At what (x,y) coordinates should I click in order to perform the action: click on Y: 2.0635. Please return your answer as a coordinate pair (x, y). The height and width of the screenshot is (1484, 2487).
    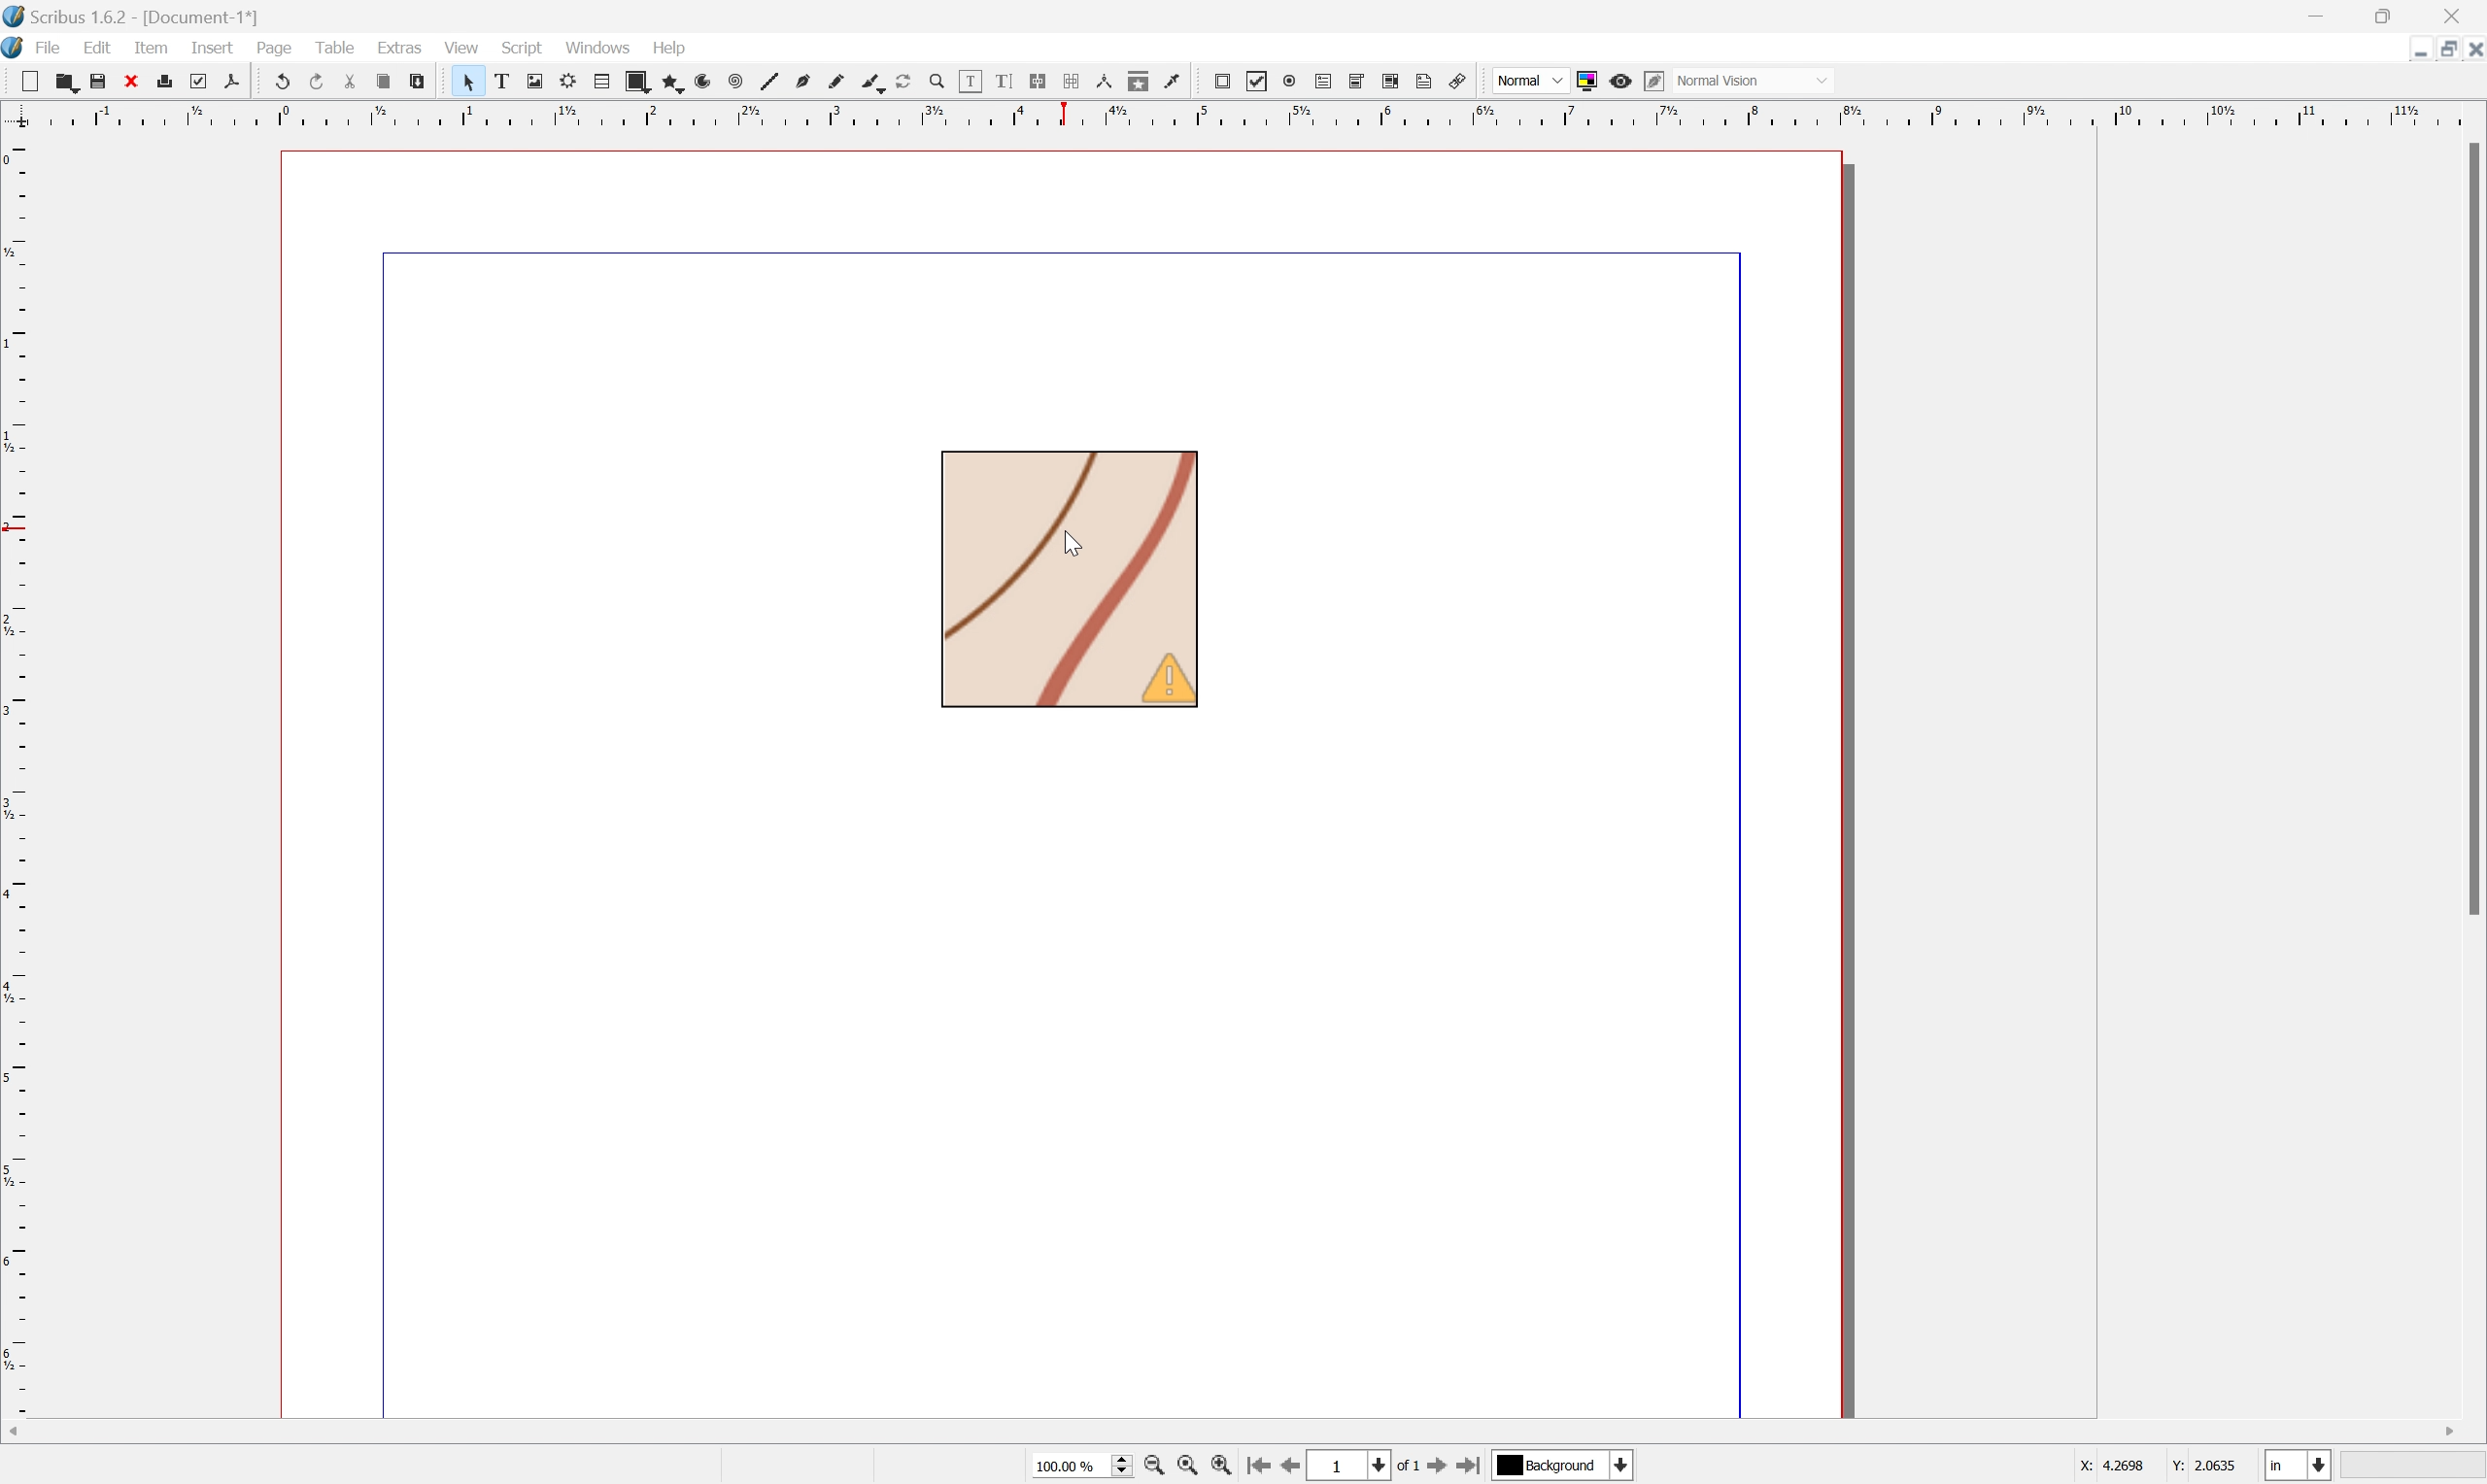
    Looking at the image, I should click on (2206, 1466).